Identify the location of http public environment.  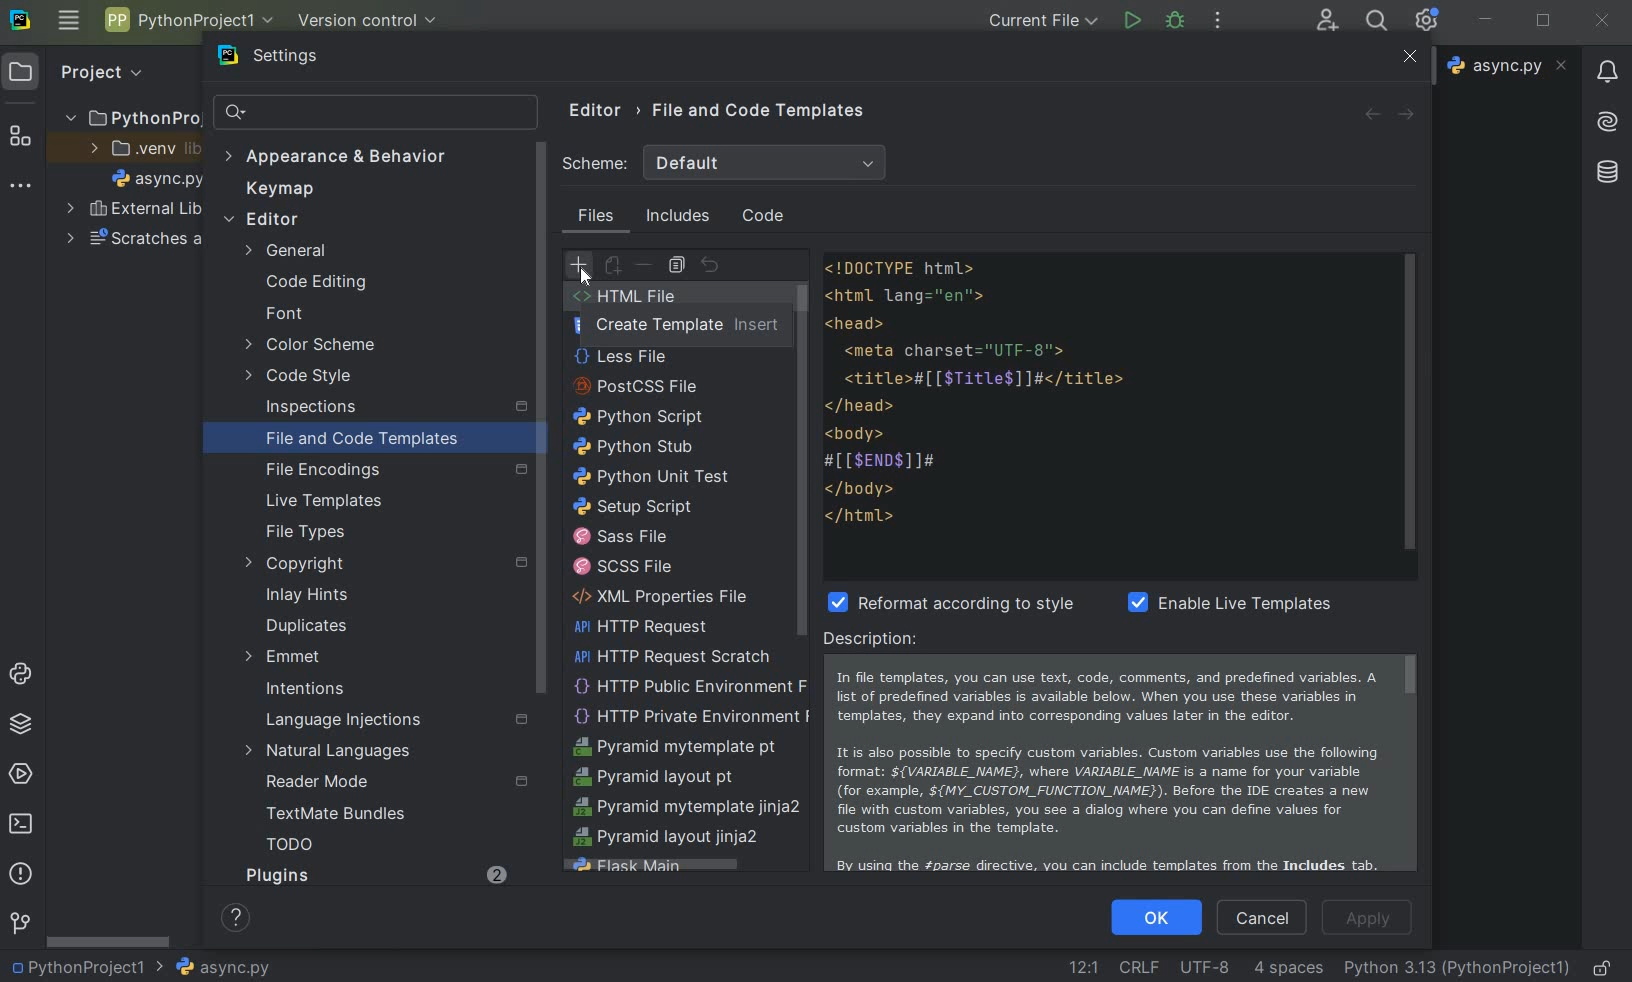
(688, 686).